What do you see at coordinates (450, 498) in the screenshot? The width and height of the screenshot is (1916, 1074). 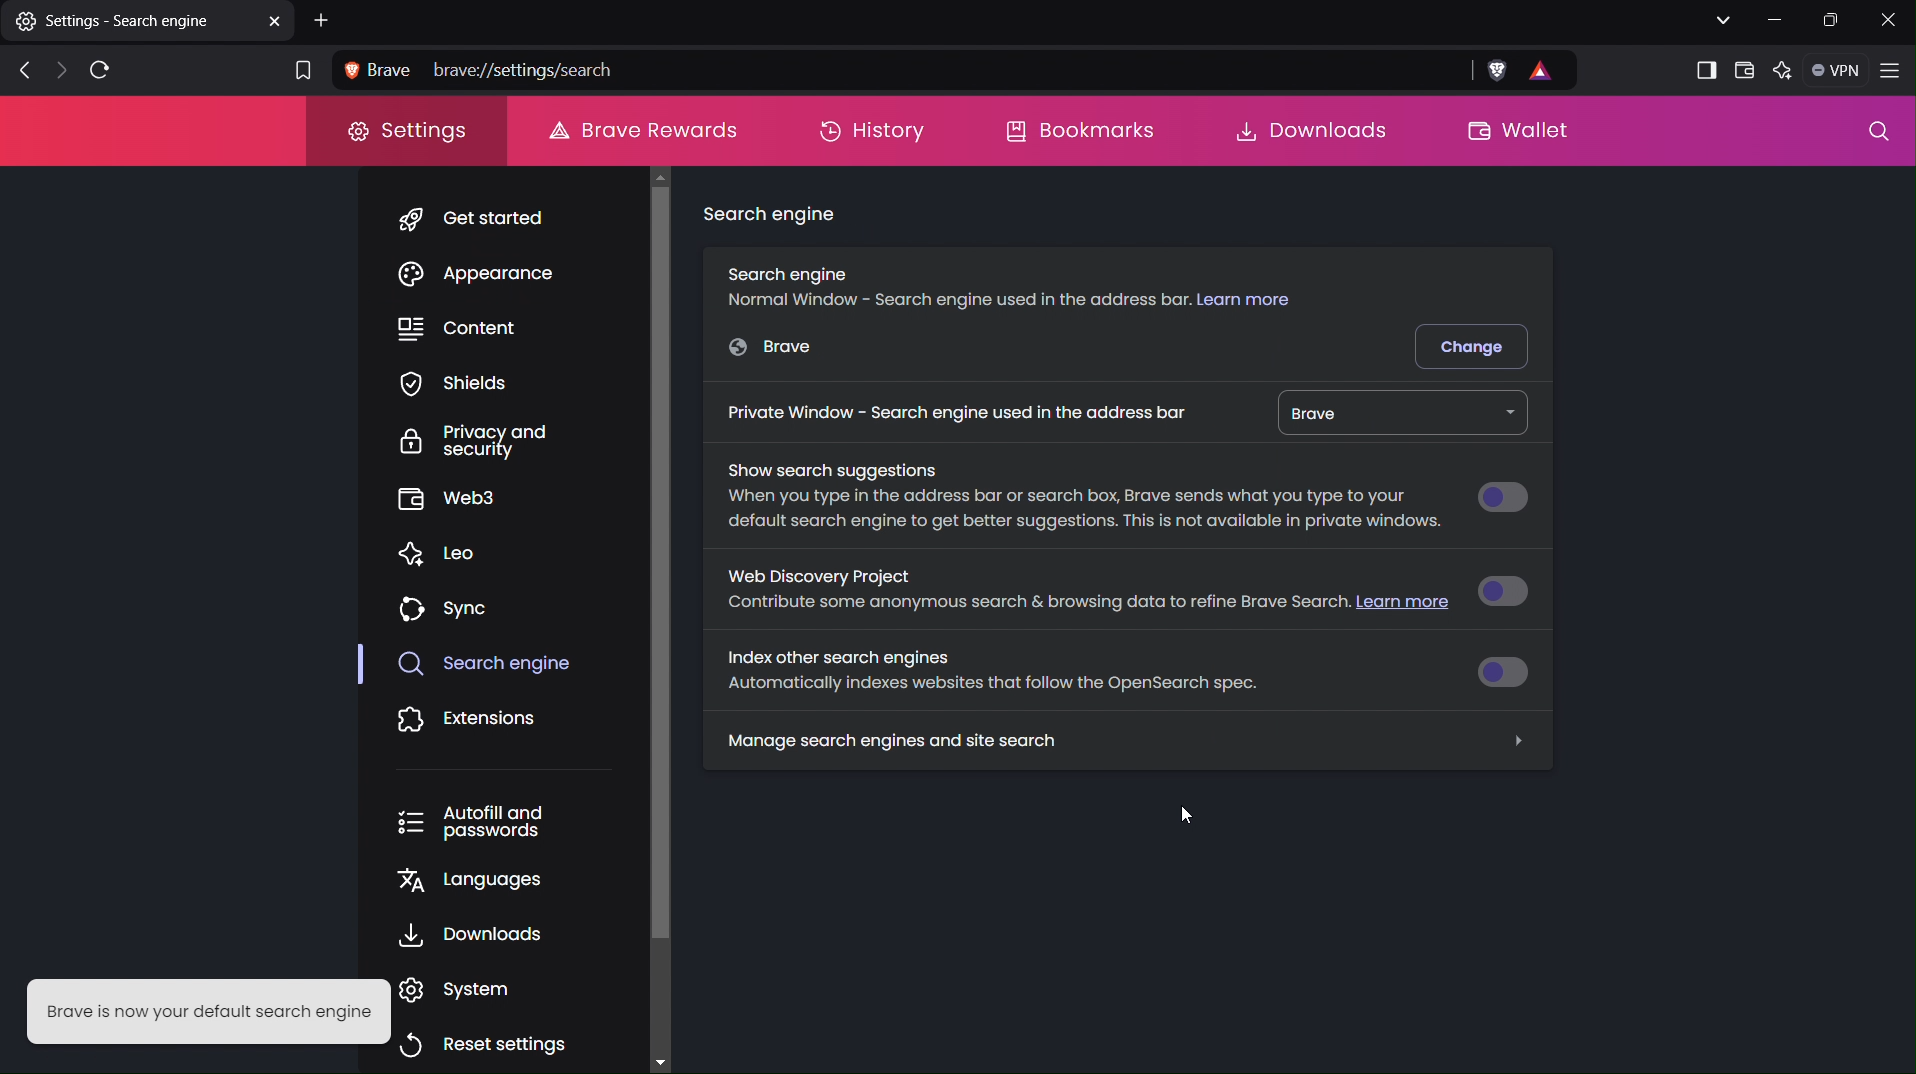 I see `Web3` at bounding box center [450, 498].